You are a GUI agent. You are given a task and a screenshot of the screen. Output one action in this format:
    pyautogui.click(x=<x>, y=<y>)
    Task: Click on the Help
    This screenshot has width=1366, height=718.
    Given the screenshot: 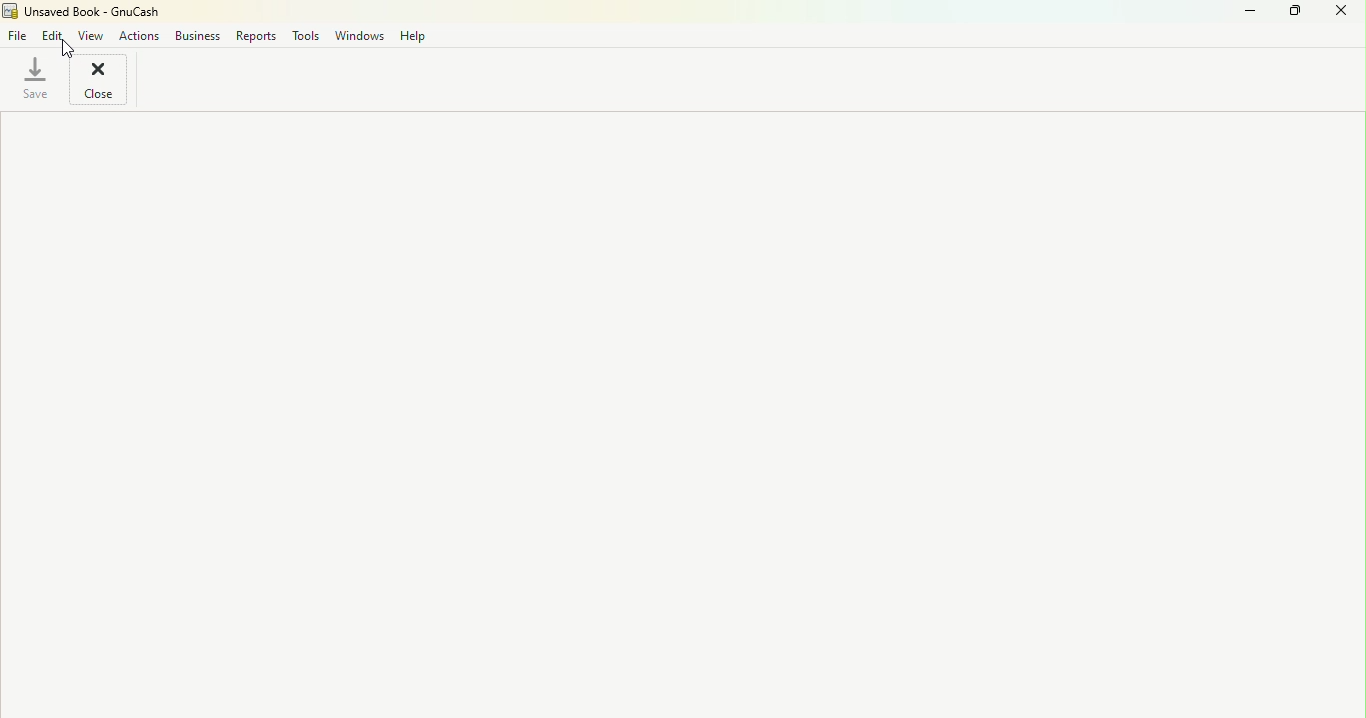 What is the action you would take?
    pyautogui.click(x=414, y=37)
    